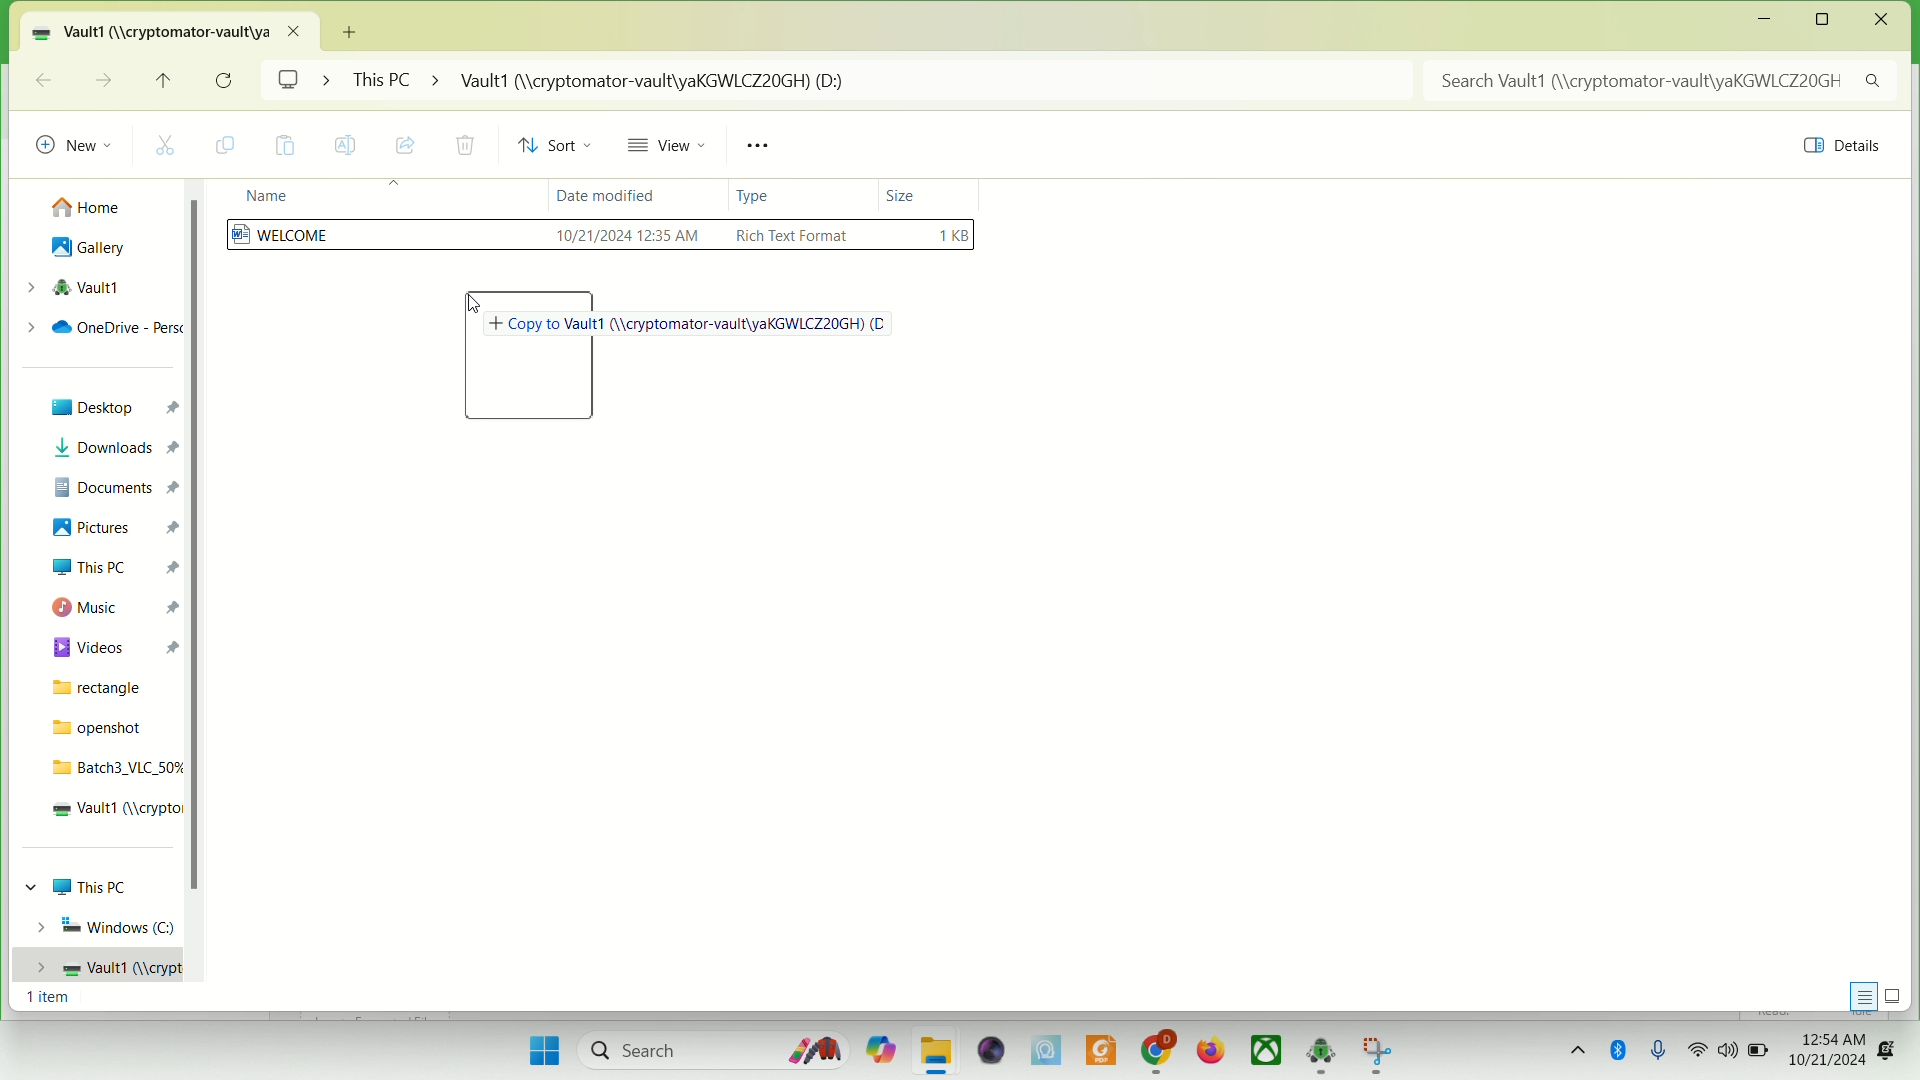  Describe the element at coordinates (87, 886) in the screenshot. I see `This PC` at that location.